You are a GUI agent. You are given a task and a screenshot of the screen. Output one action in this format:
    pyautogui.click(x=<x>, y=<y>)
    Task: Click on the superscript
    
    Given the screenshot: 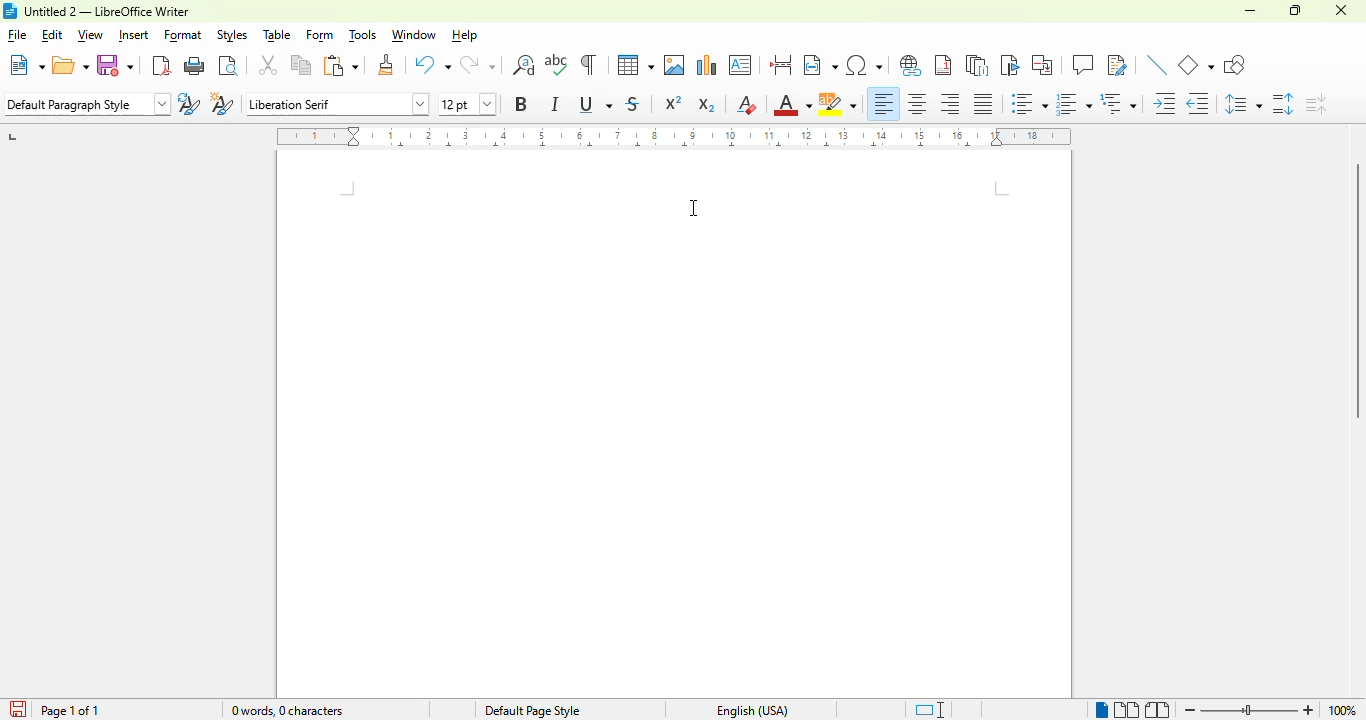 What is the action you would take?
    pyautogui.click(x=674, y=102)
    